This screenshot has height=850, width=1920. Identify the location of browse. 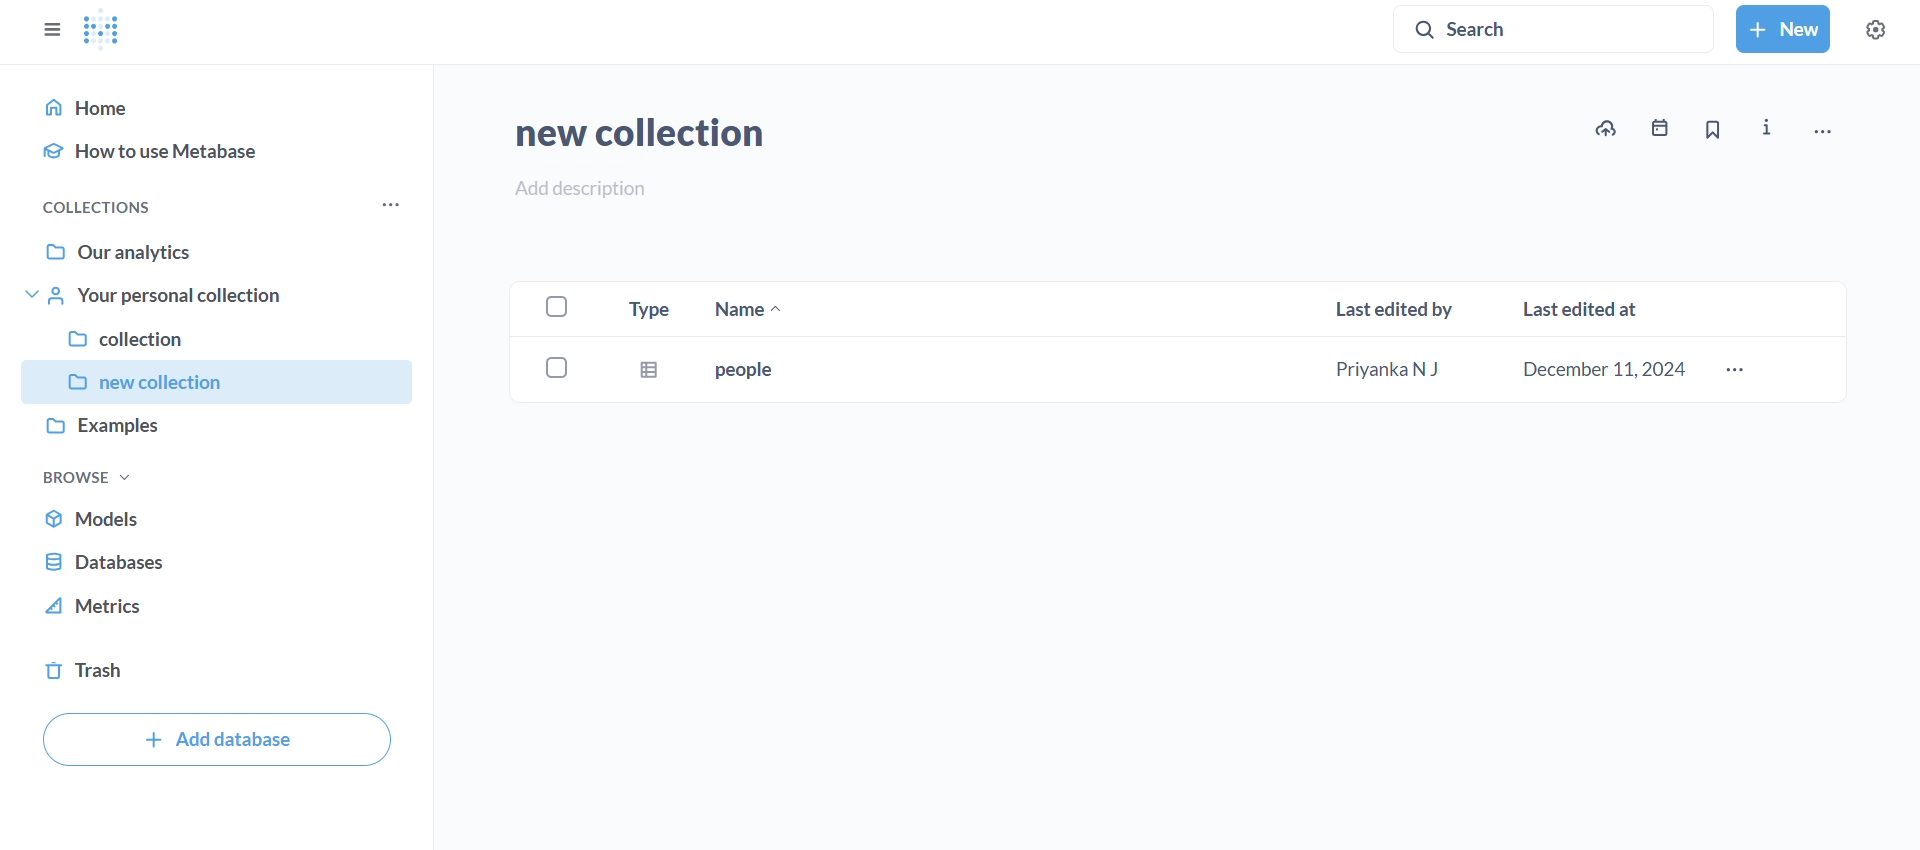
(87, 476).